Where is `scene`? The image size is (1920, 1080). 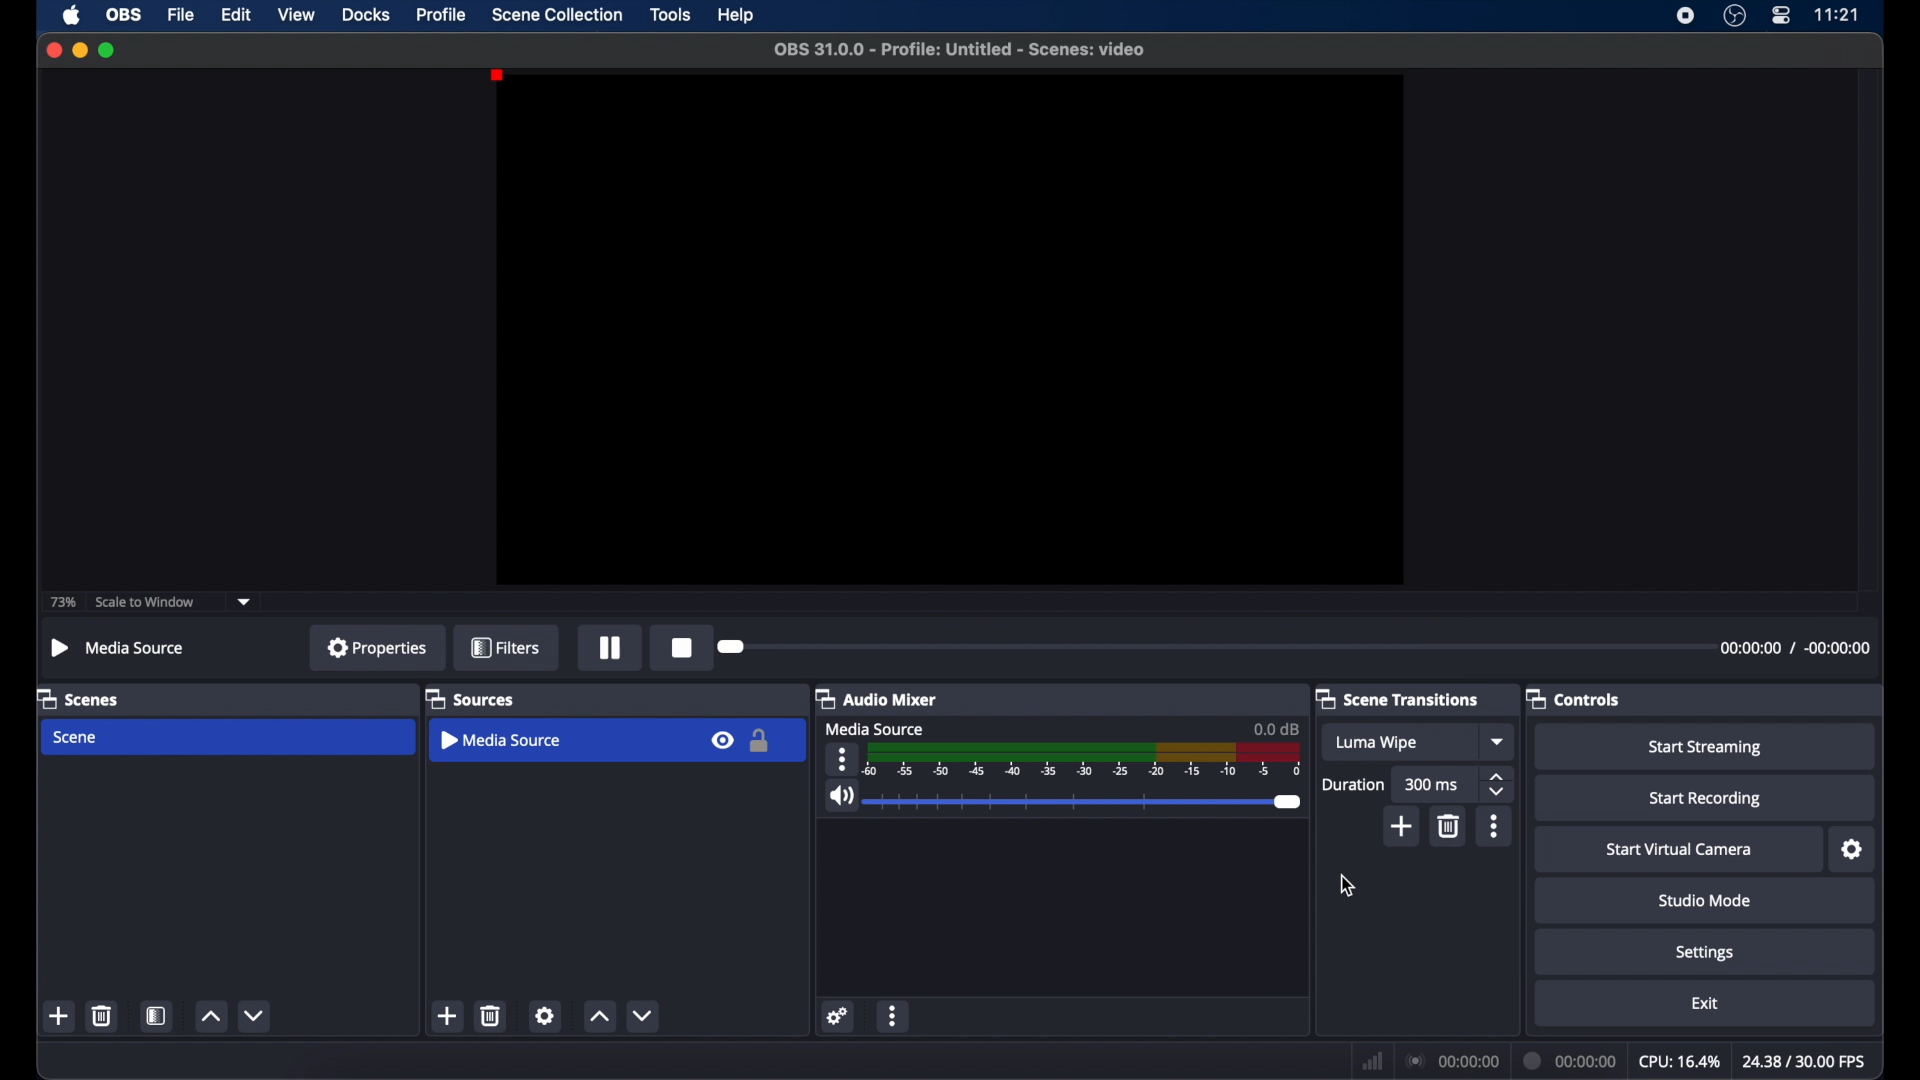
scene is located at coordinates (78, 738).